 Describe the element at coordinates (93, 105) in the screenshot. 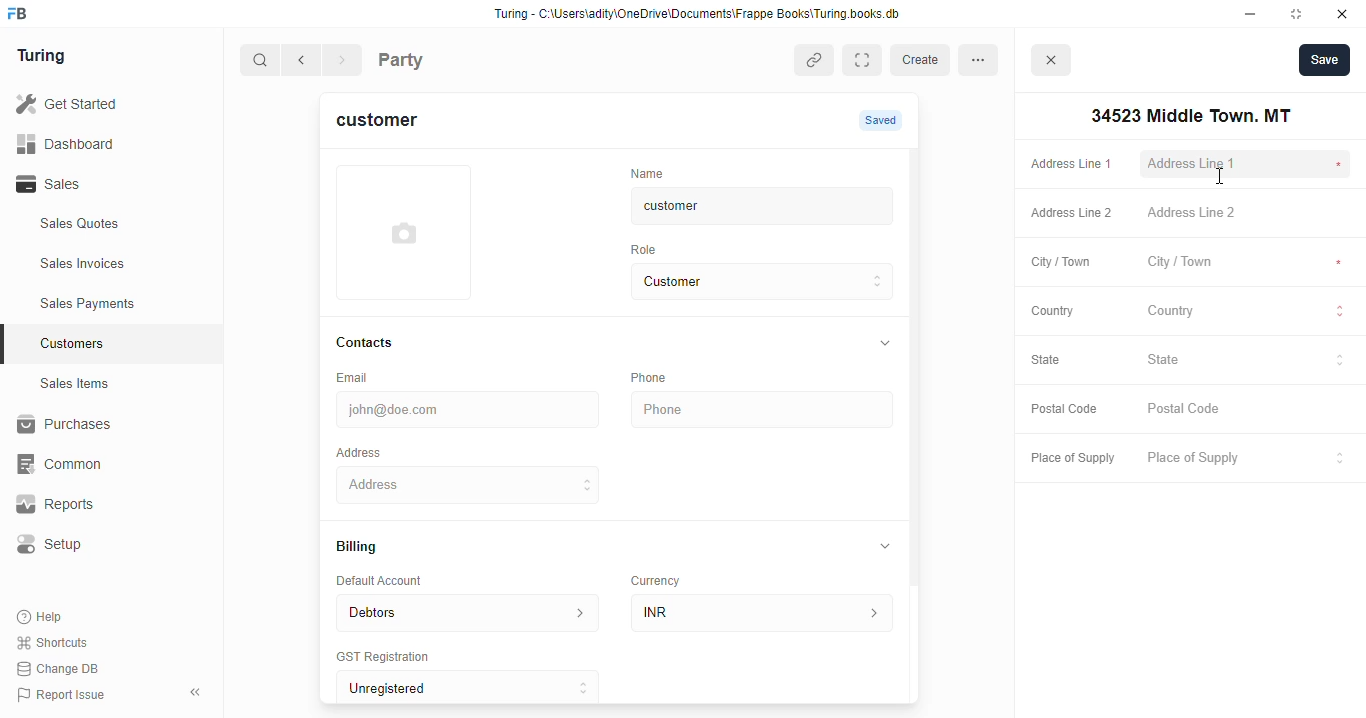

I see `Get Started` at that location.